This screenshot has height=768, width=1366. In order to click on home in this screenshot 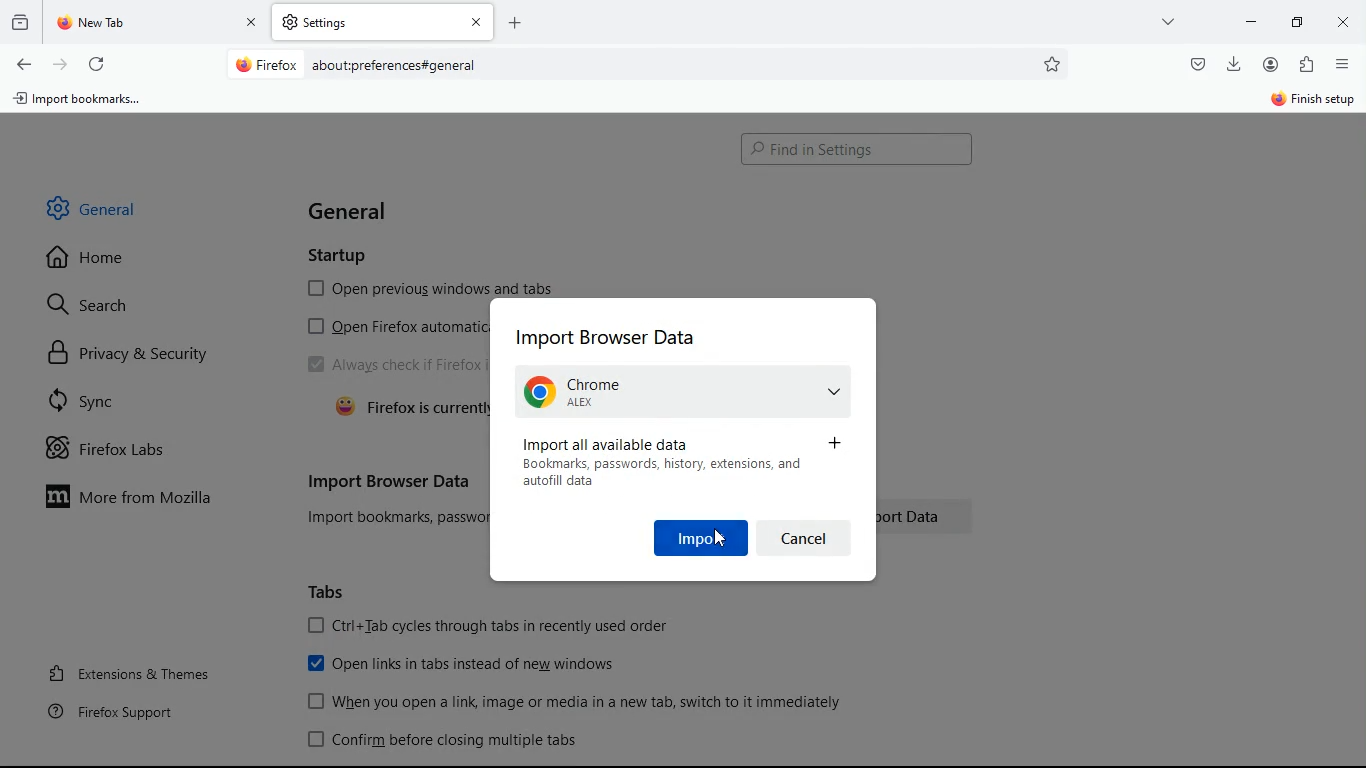, I will do `click(108, 263)`.